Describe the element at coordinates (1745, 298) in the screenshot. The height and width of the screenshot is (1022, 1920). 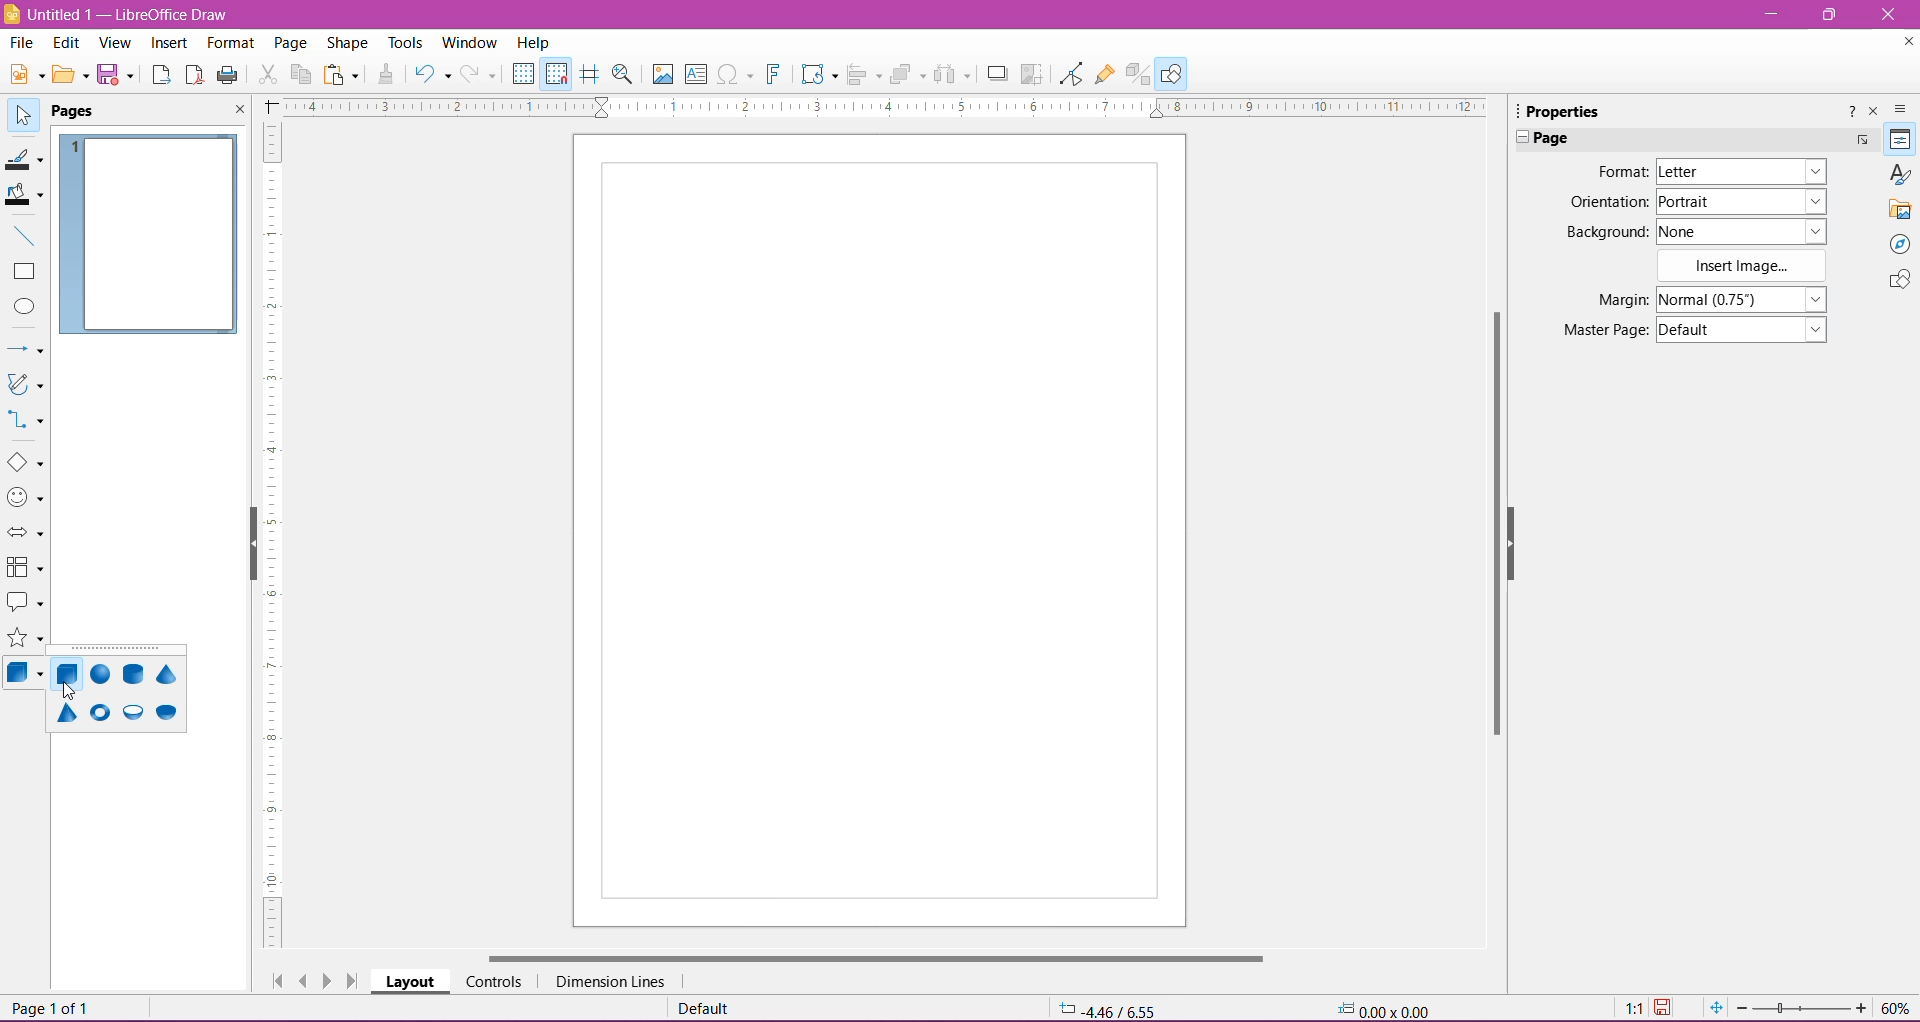
I see `Set page margin dimensions` at that location.